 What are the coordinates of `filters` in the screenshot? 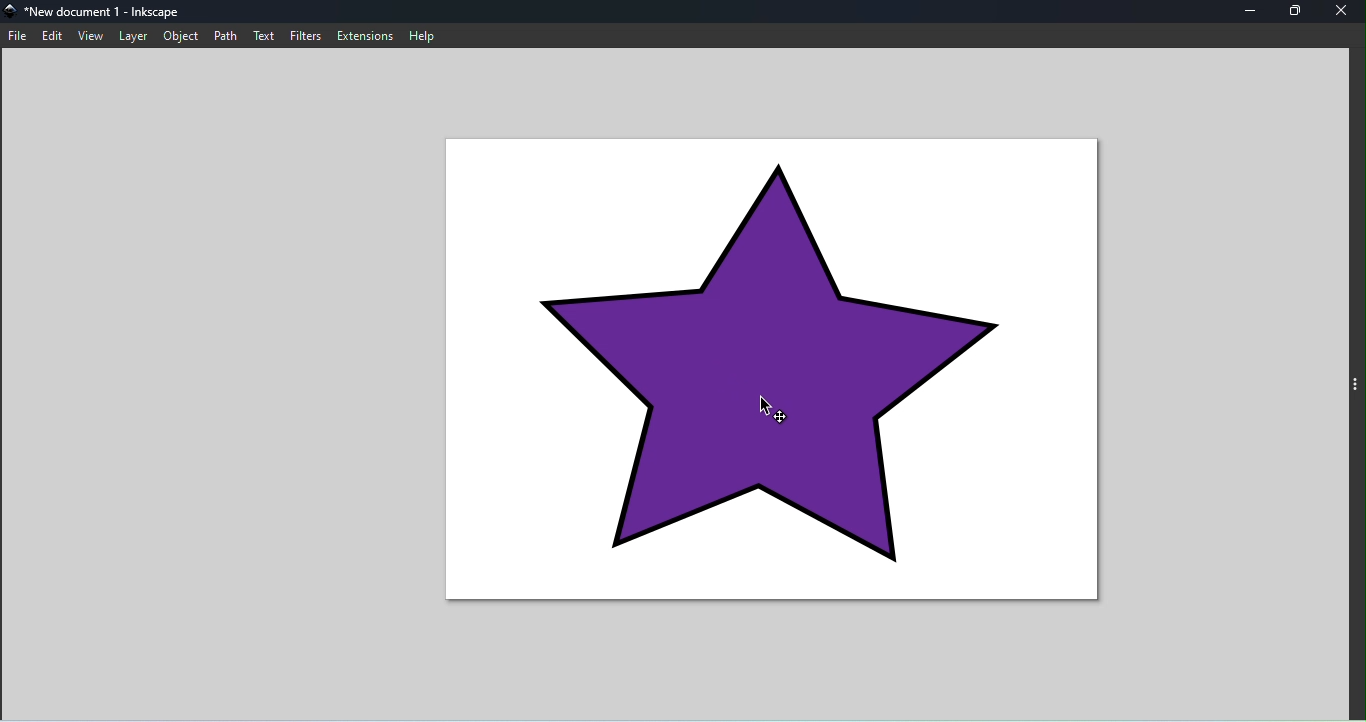 It's located at (309, 36).